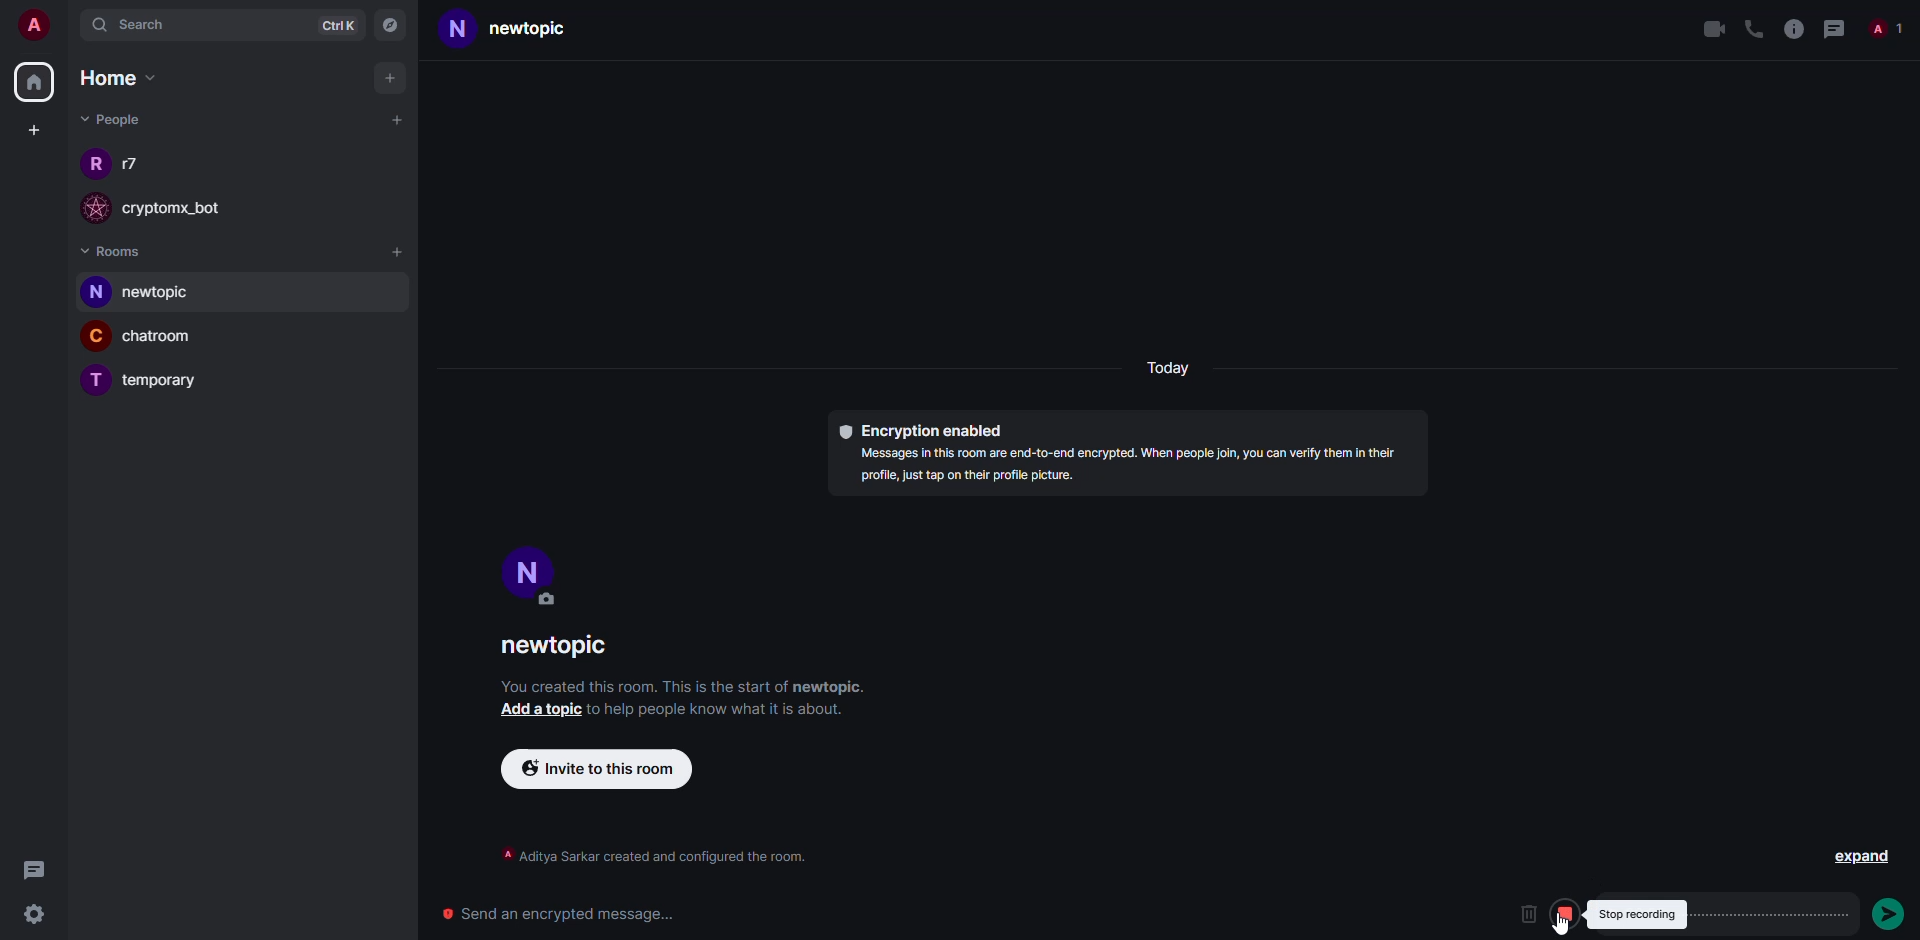 Image resolution: width=1920 pixels, height=940 pixels. Describe the element at coordinates (1565, 927) in the screenshot. I see `cursor` at that location.